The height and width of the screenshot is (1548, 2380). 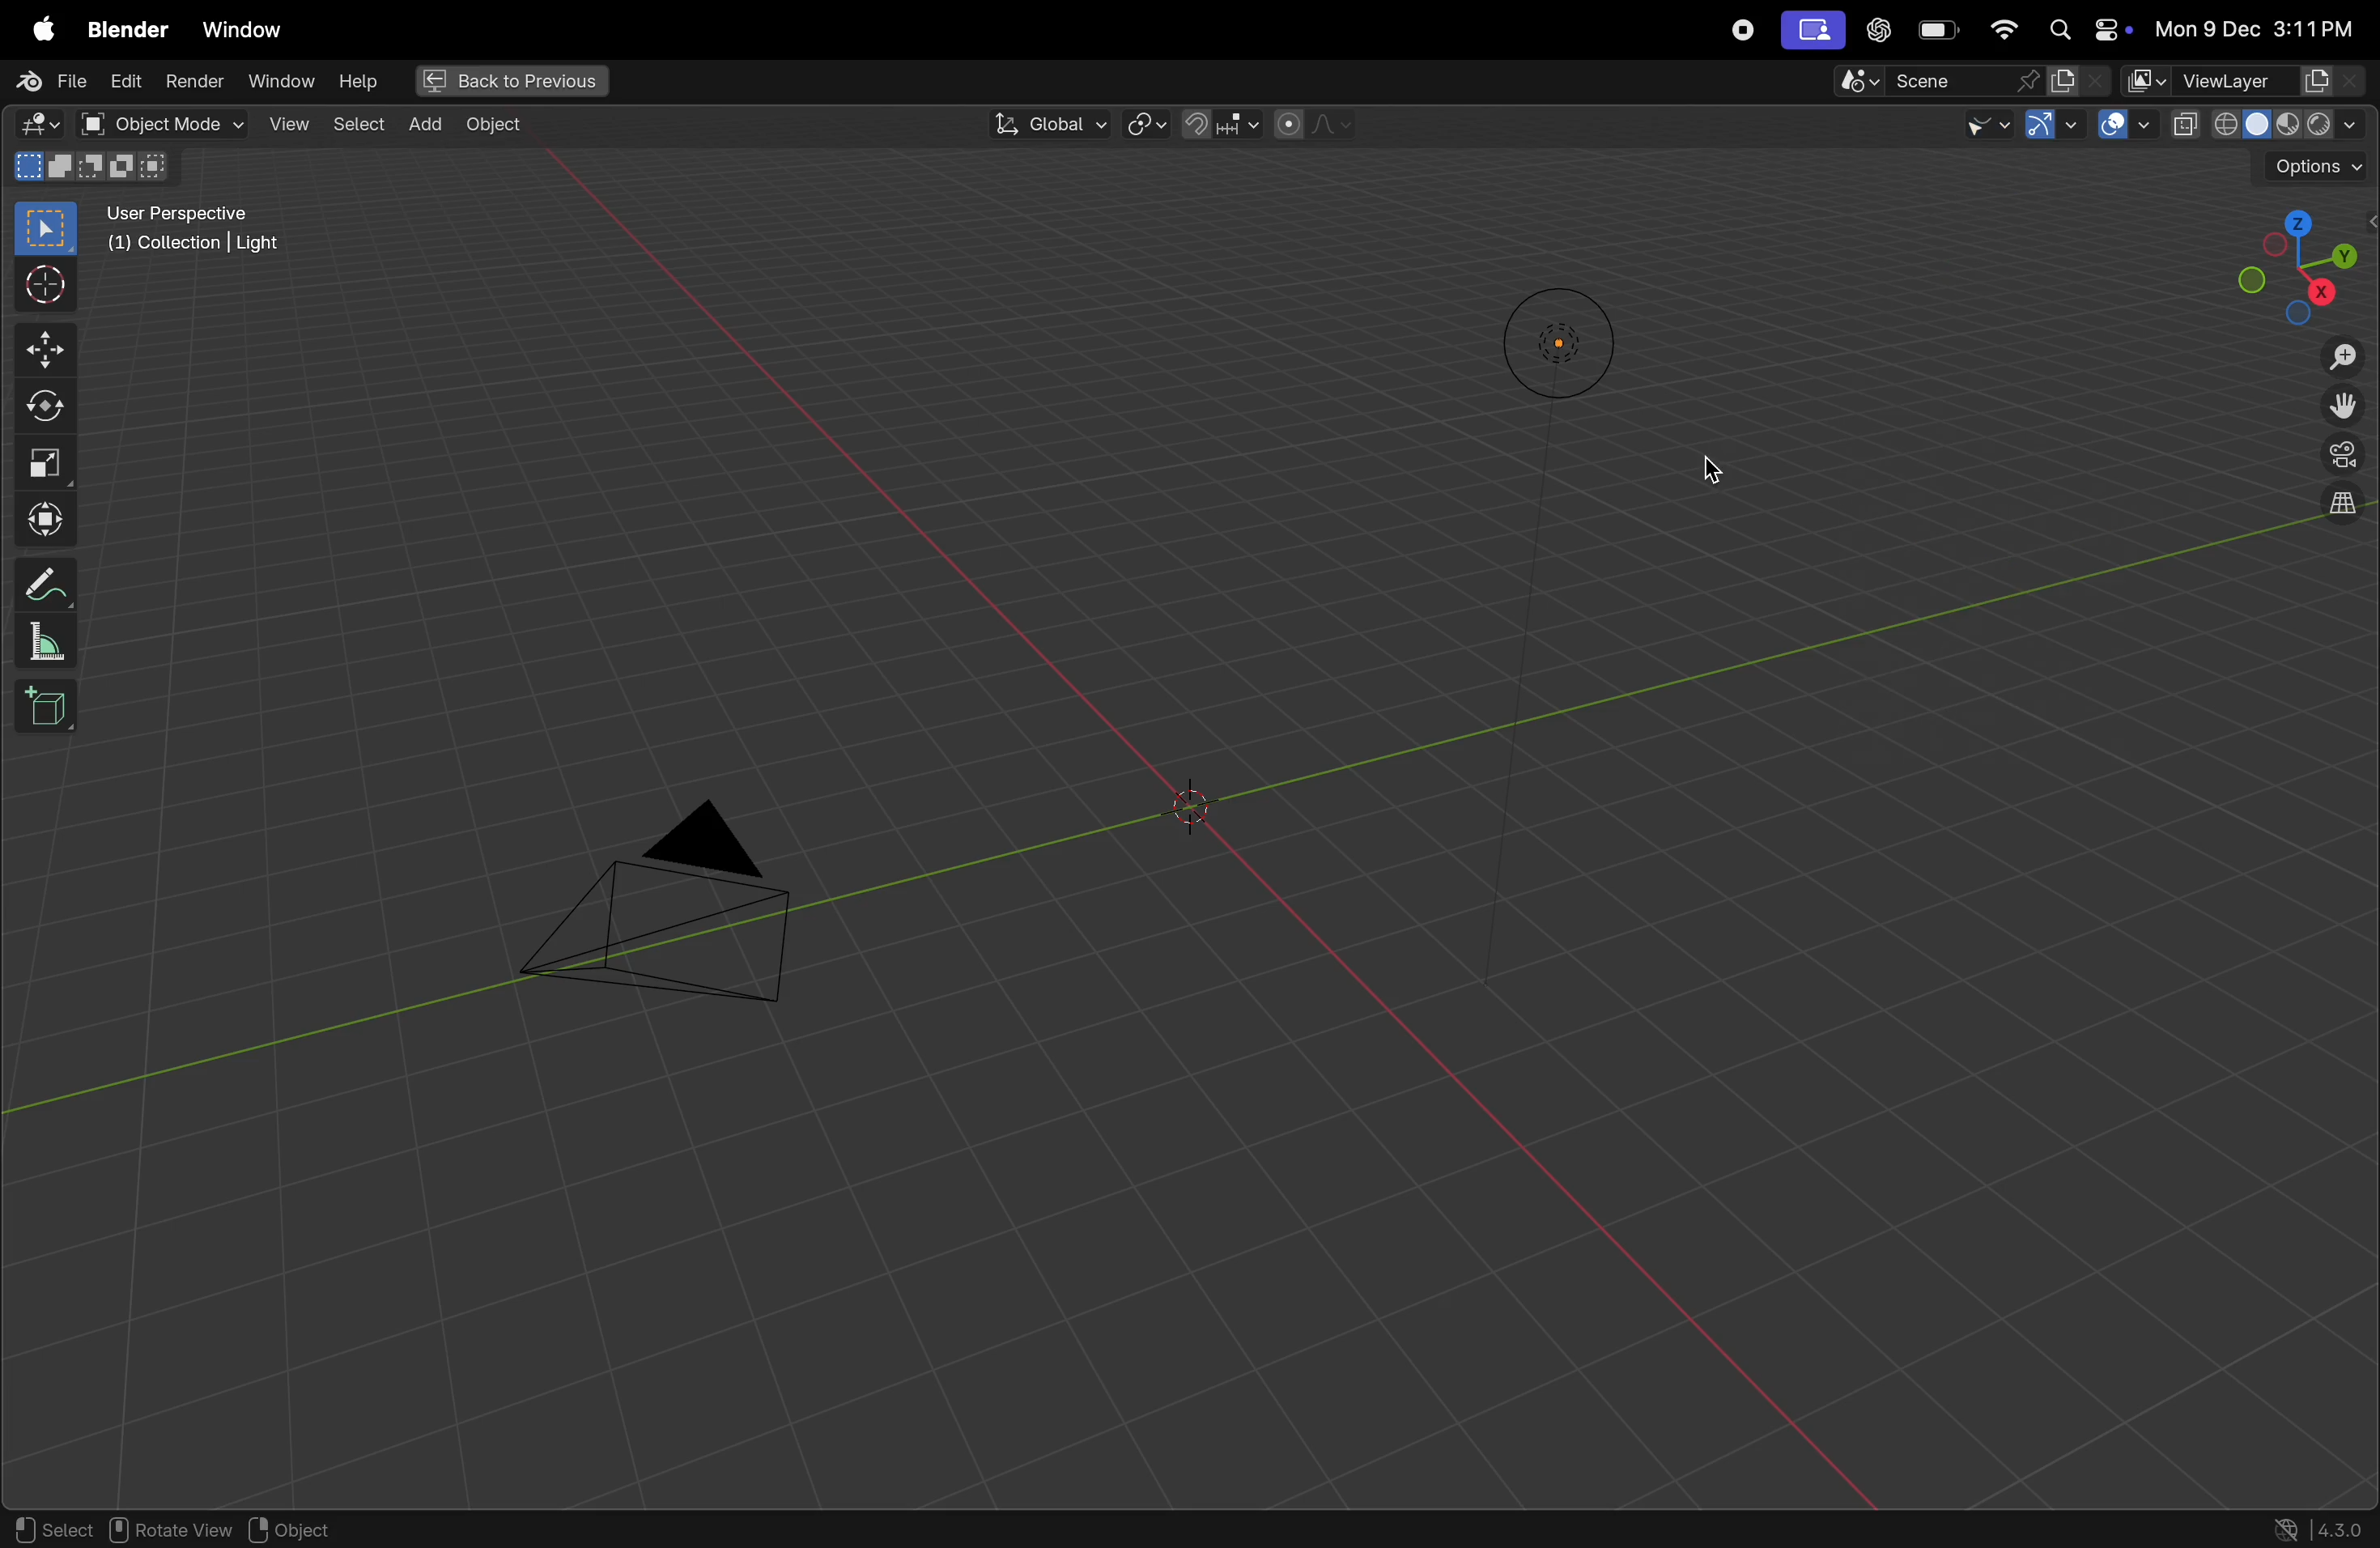 What do you see at coordinates (172, 1529) in the screenshot?
I see `rotate view` at bounding box center [172, 1529].